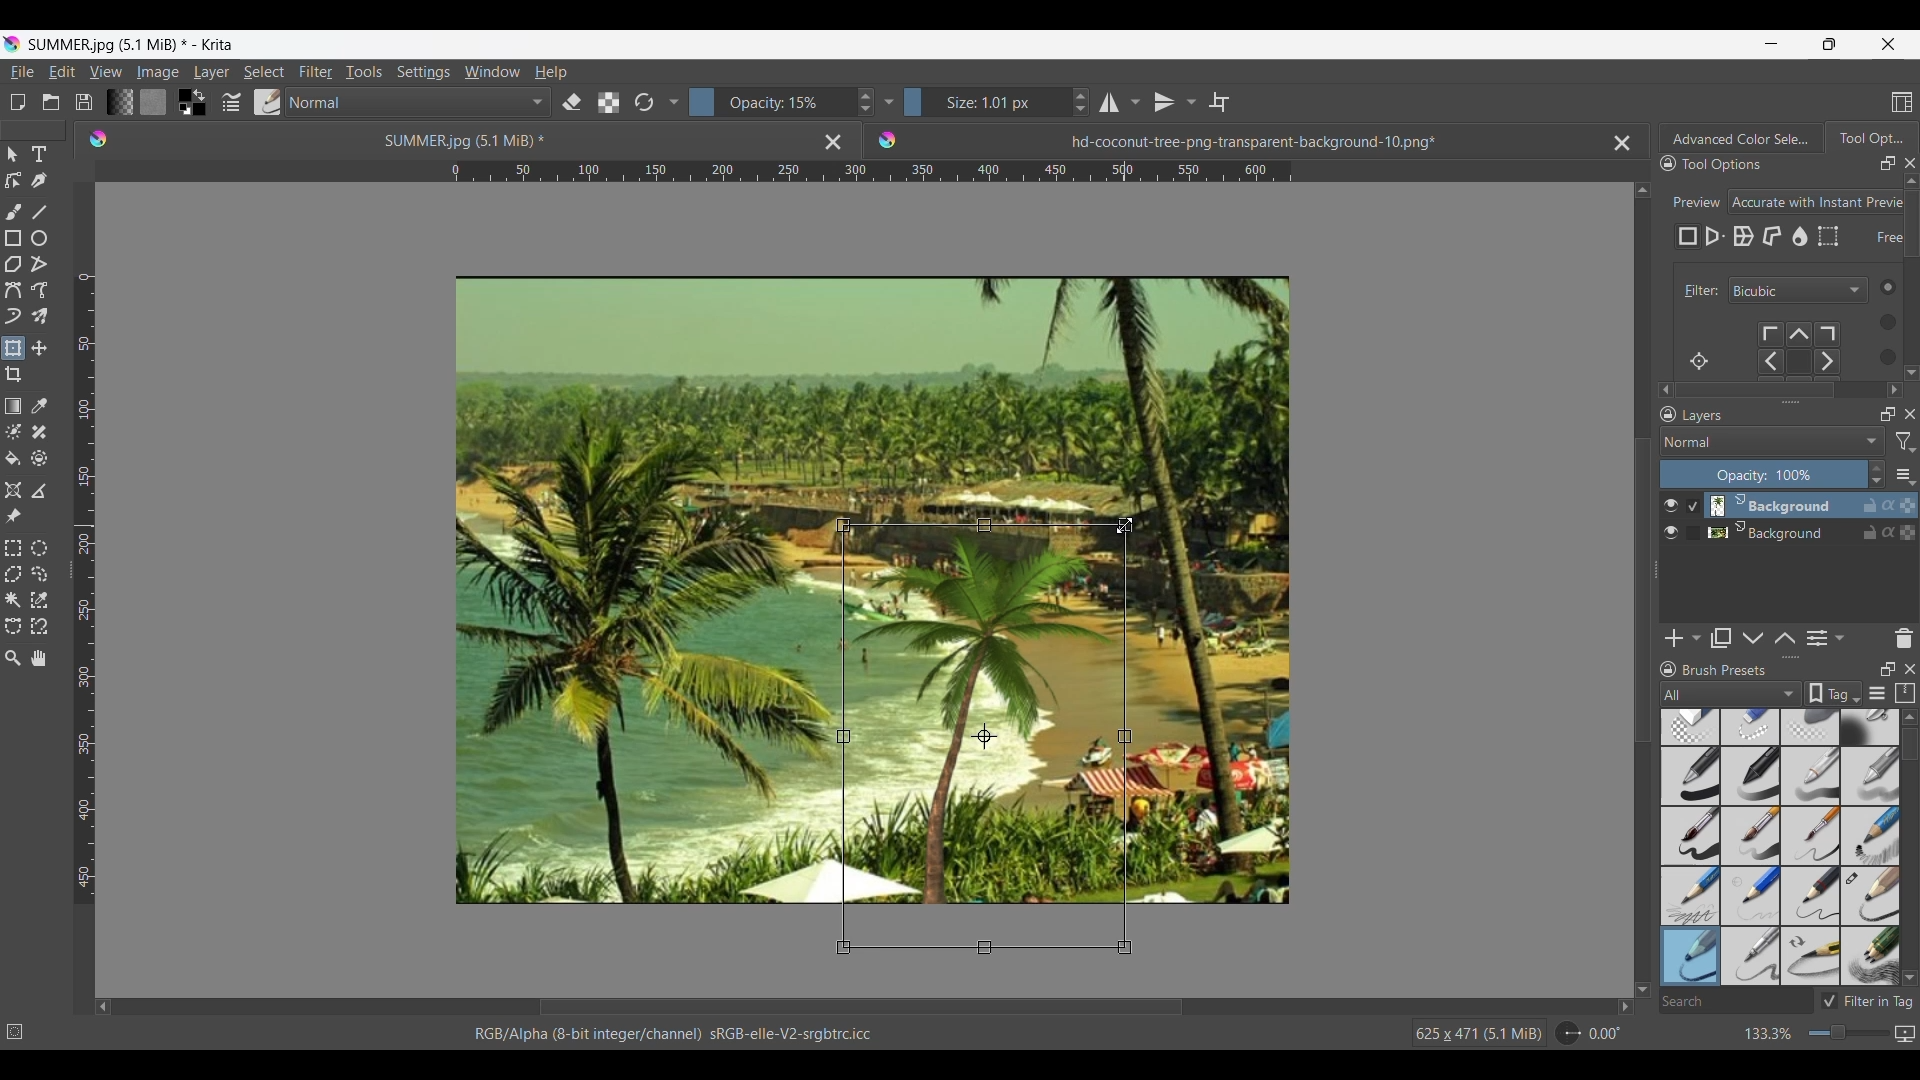 This screenshot has width=1920, height=1080. I want to click on Dynamic brush tool, so click(13, 316).